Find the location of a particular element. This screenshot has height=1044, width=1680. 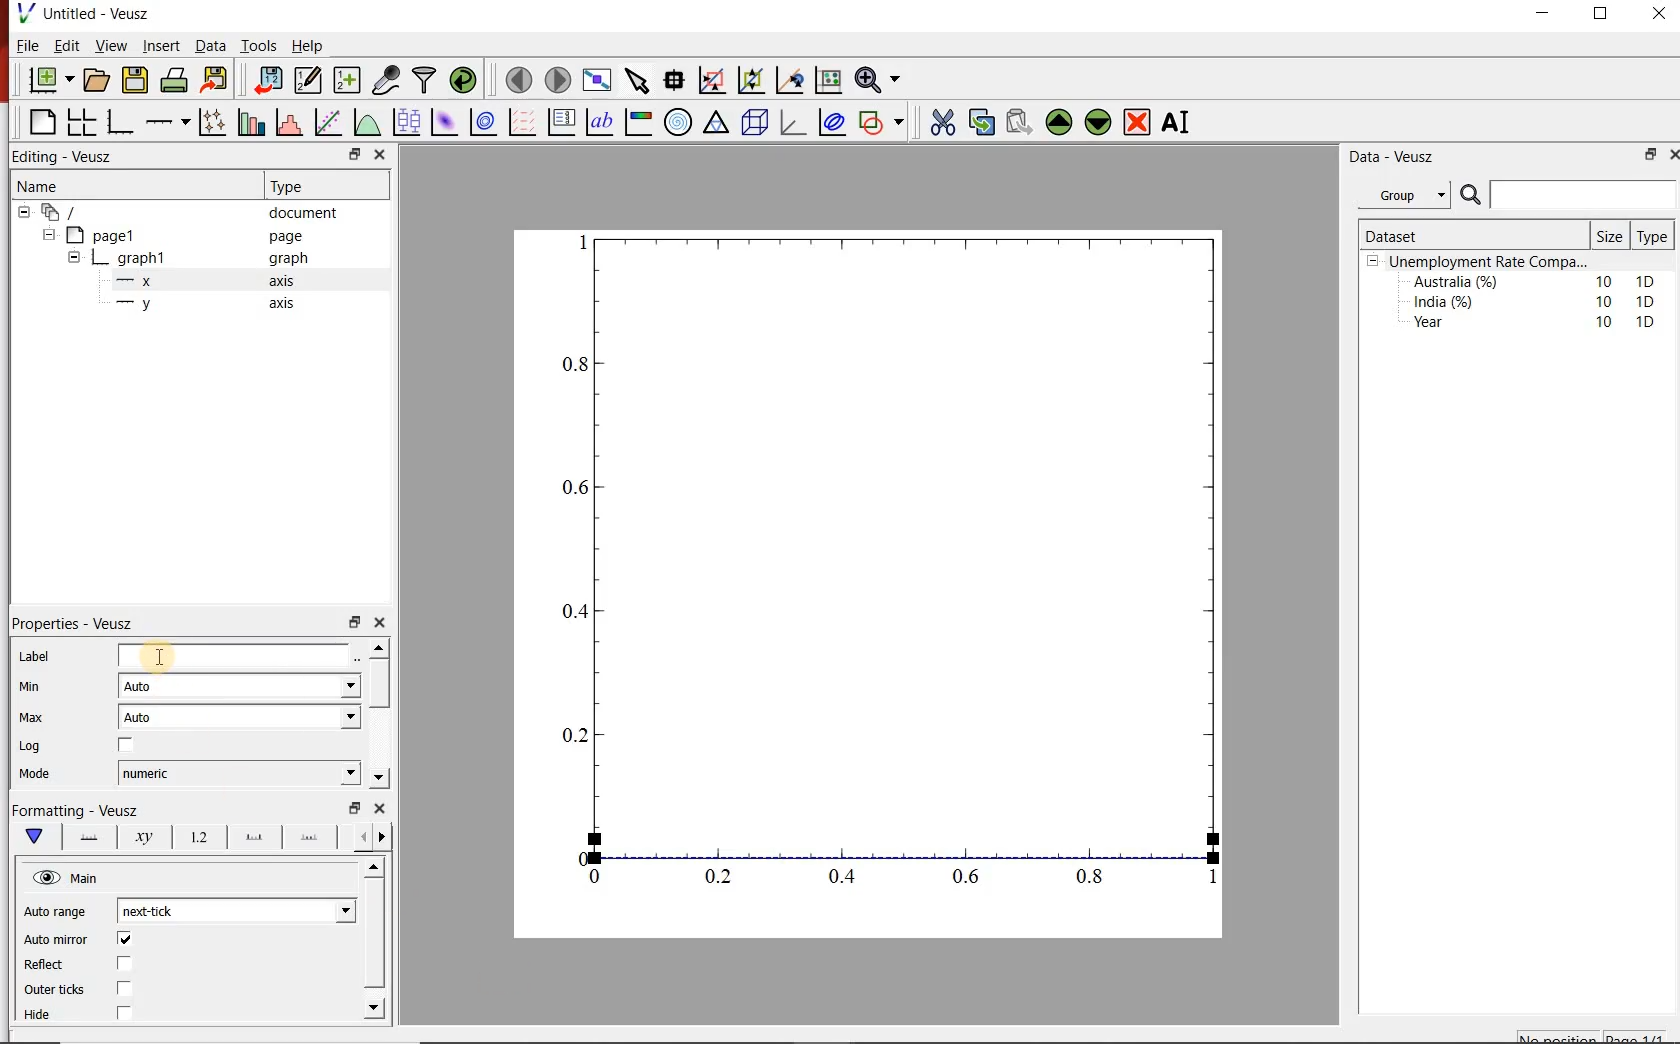

Dataset is located at coordinates (1438, 236).